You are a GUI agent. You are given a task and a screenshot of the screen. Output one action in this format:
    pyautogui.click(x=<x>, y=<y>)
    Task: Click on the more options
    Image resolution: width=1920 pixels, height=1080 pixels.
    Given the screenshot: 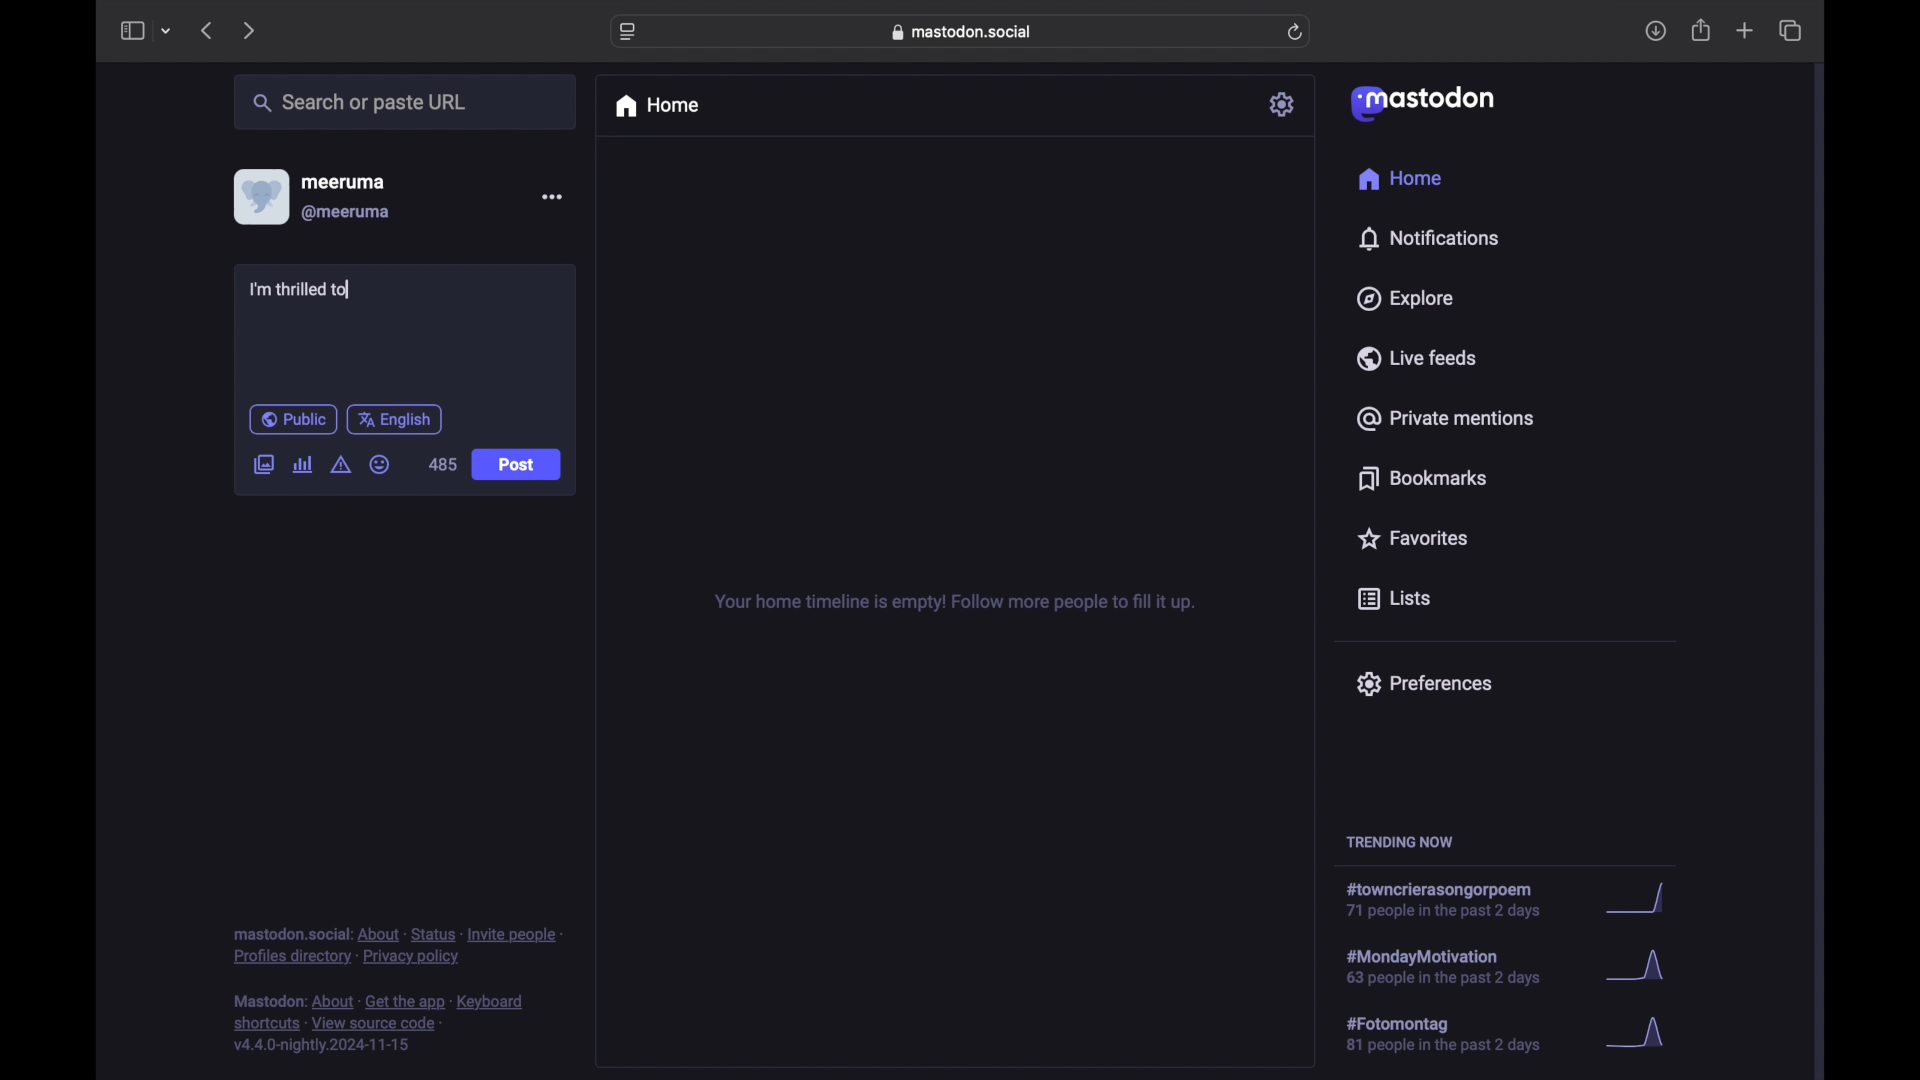 What is the action you would take?
    pyautogui.click(x=551, y=196)
    